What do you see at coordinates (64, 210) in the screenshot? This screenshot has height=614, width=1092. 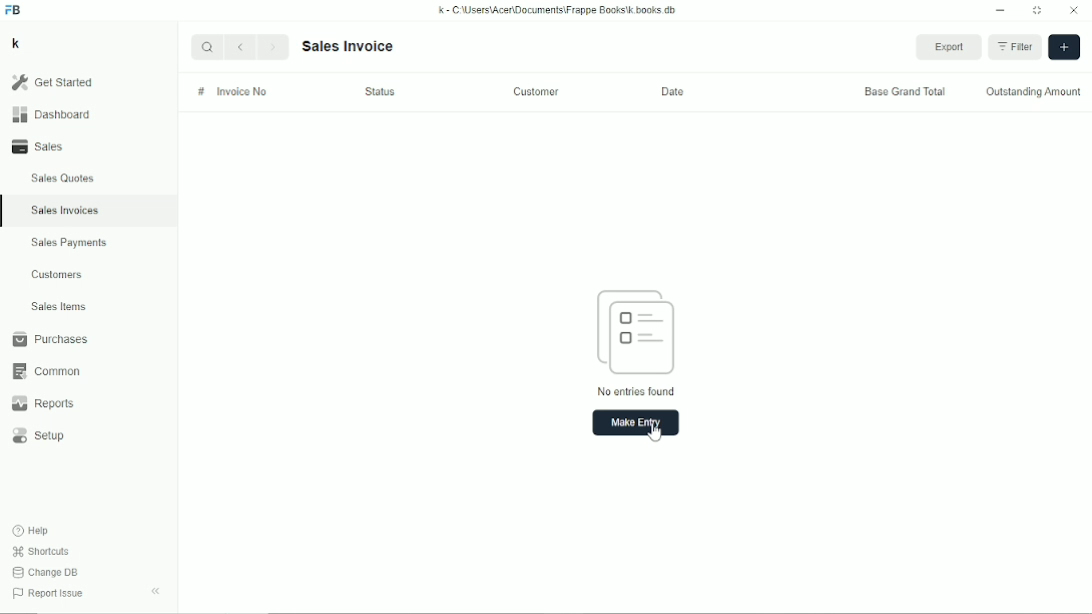 I see `Sales invoices` at bounding box center [64, 210].